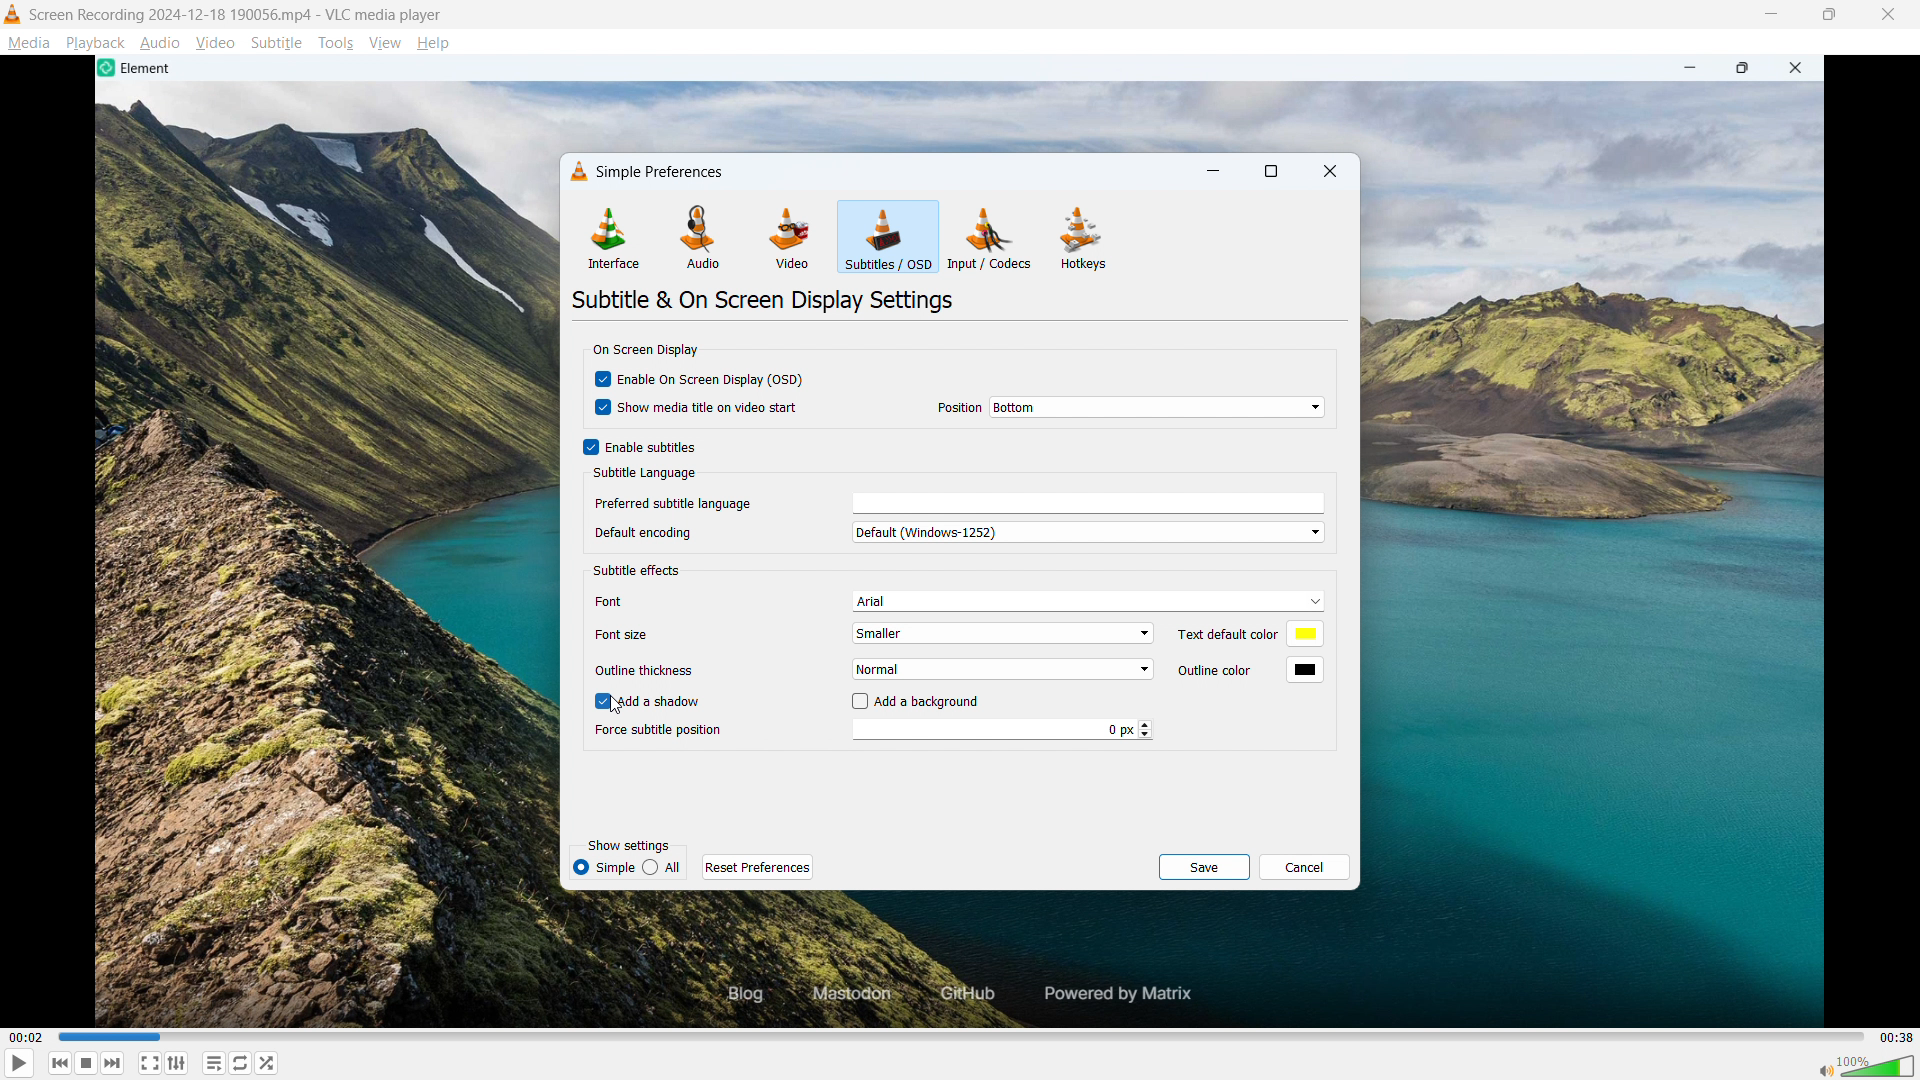 The height and width of the screenshot is (1080, 1920). What do you see at coordinates (149, 1062) in the screenshot?
I see `Full screen ` at bounding box center [149, 1062].